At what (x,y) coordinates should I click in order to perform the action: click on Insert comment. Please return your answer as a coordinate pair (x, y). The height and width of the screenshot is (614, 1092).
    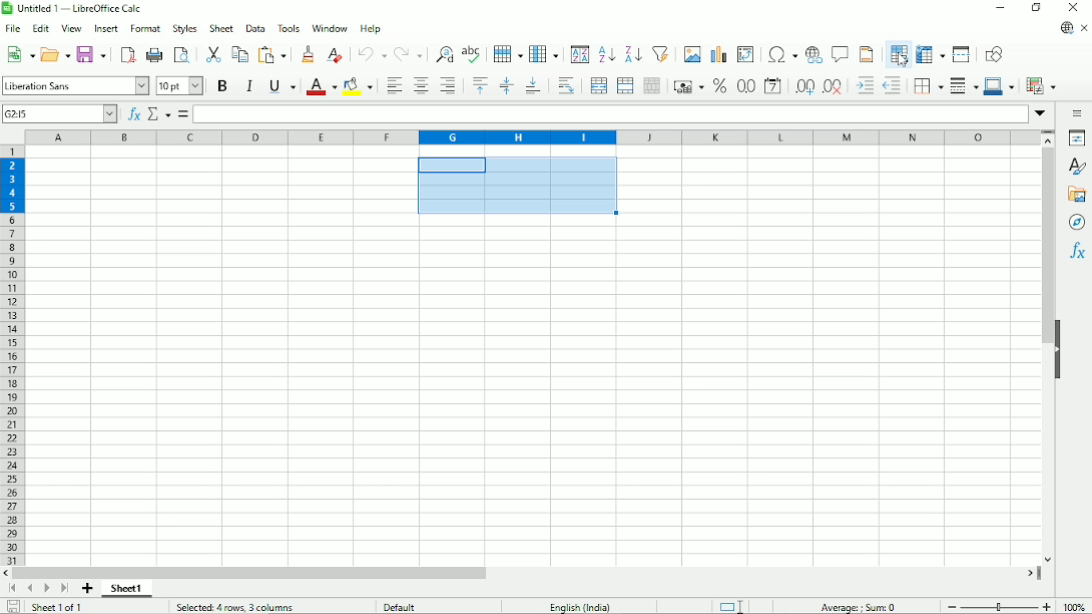
    Looking at the image, I should click on (840, 53).